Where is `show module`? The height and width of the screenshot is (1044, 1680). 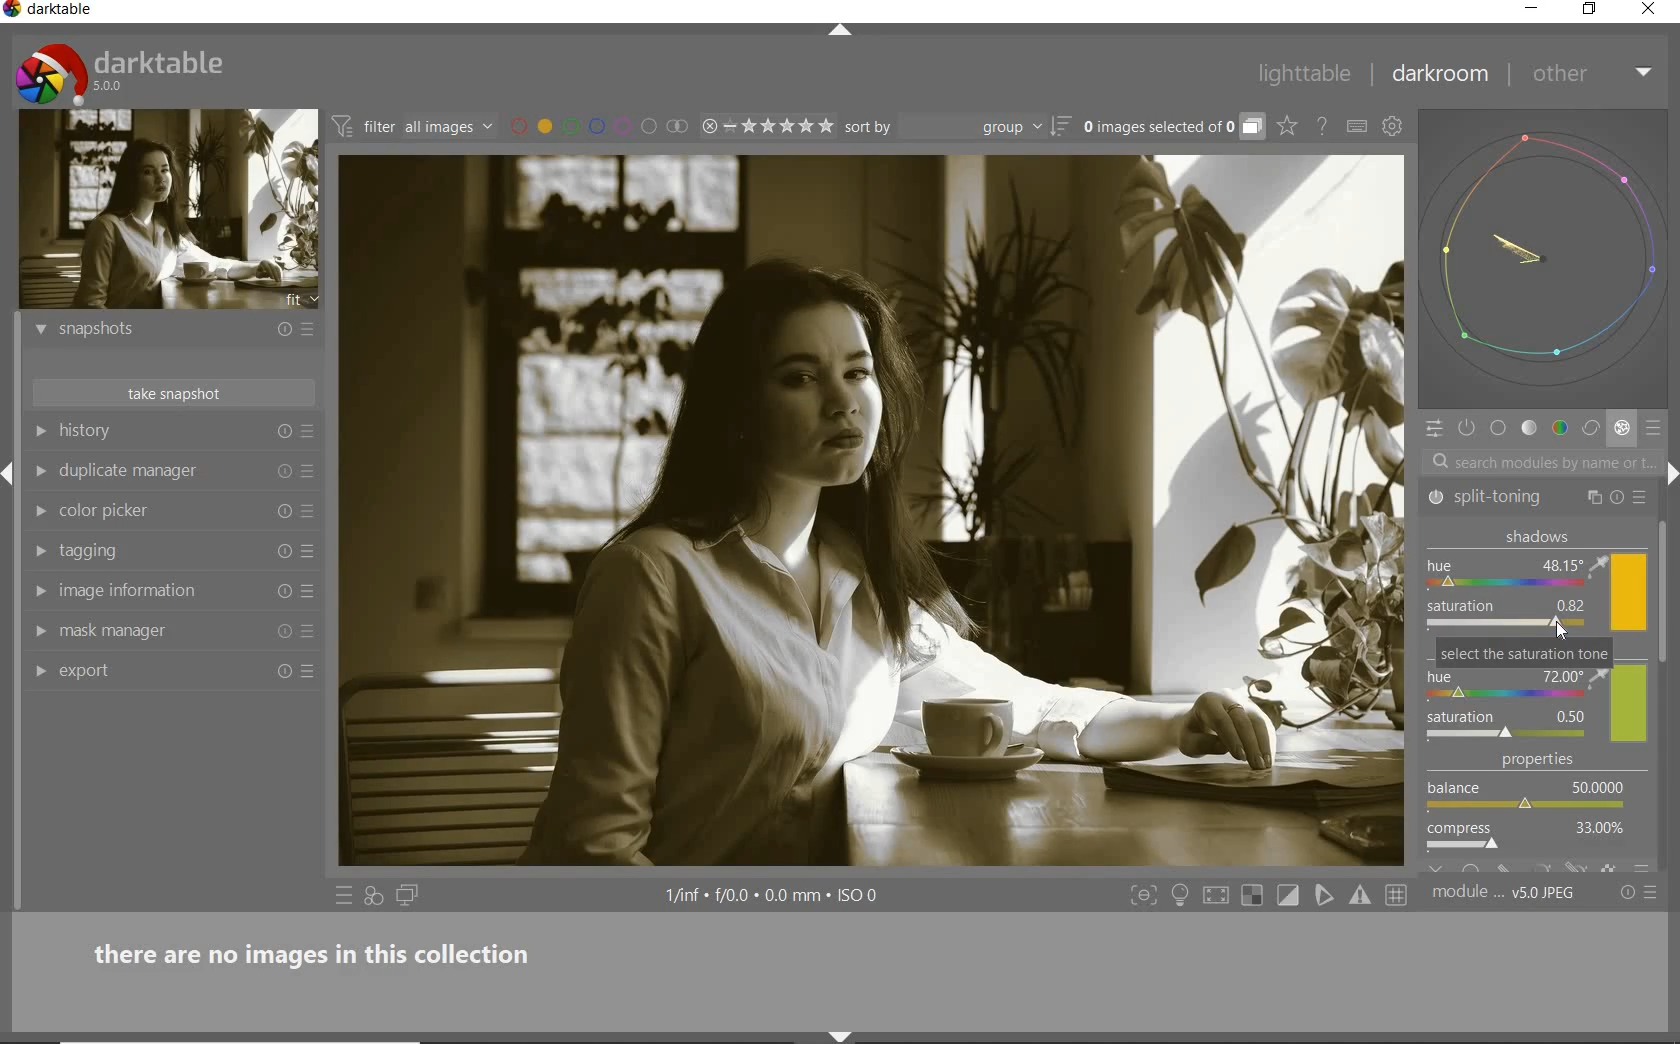
show module is located at coordinates (40, 471).